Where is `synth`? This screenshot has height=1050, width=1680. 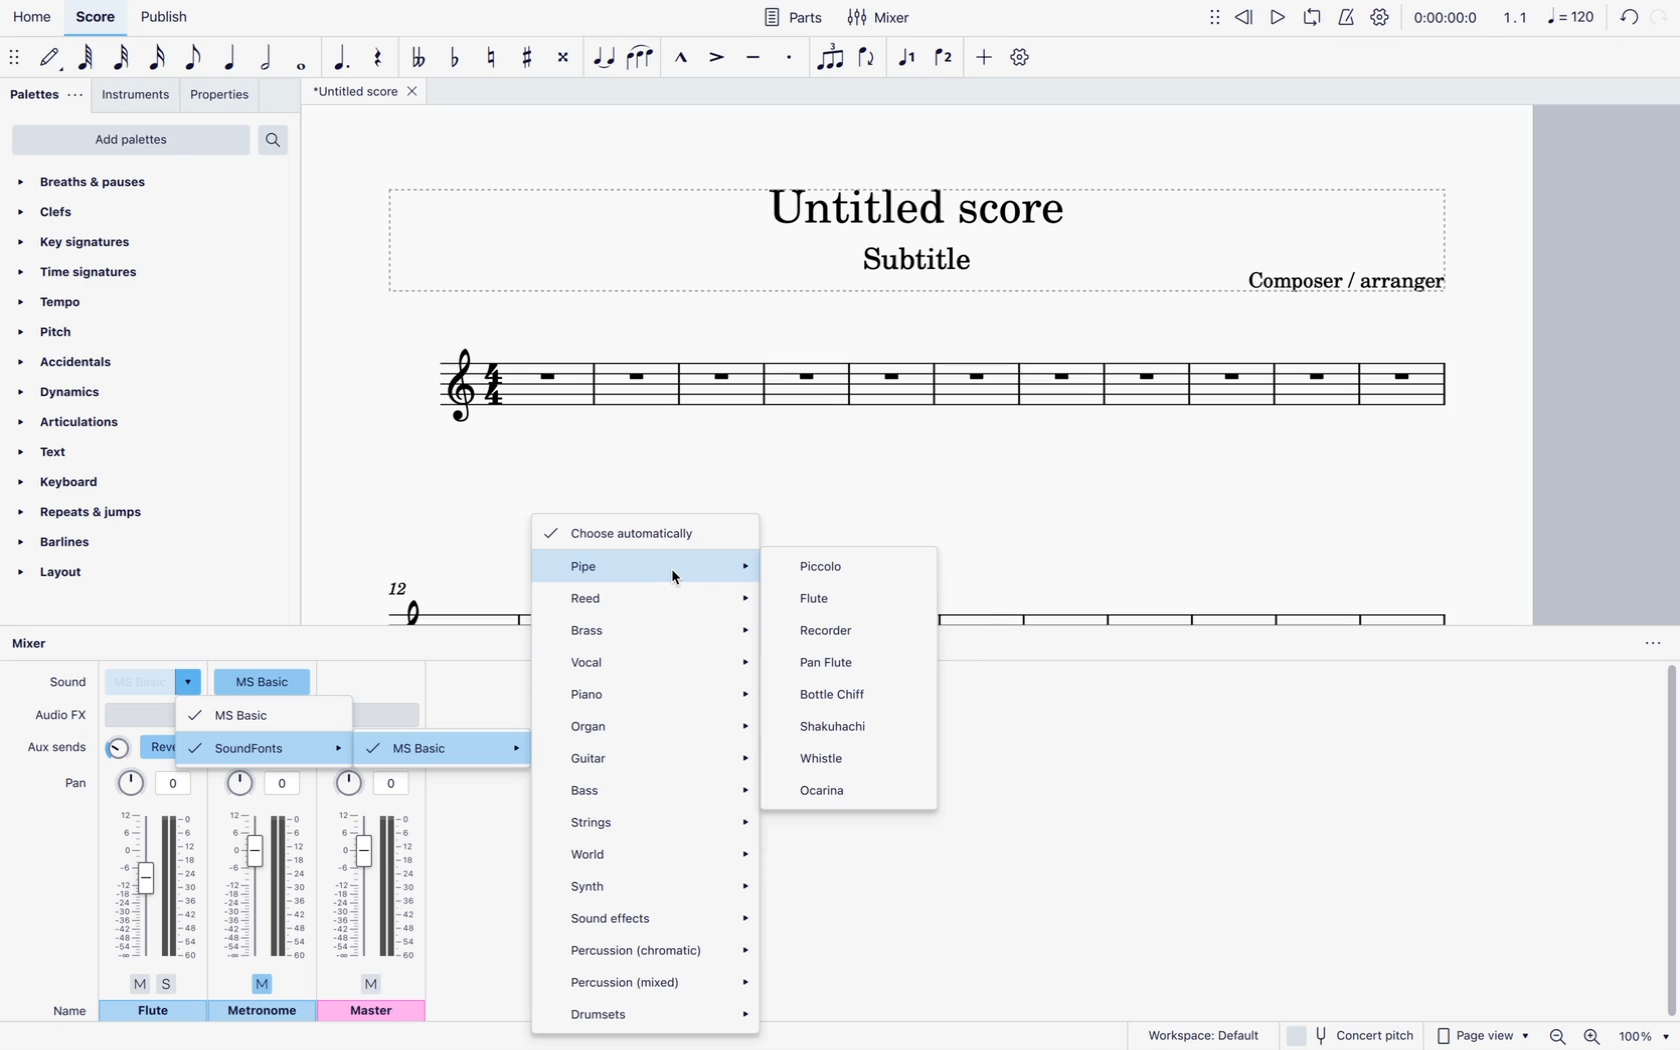
synth is located at coordinates (659, 884).